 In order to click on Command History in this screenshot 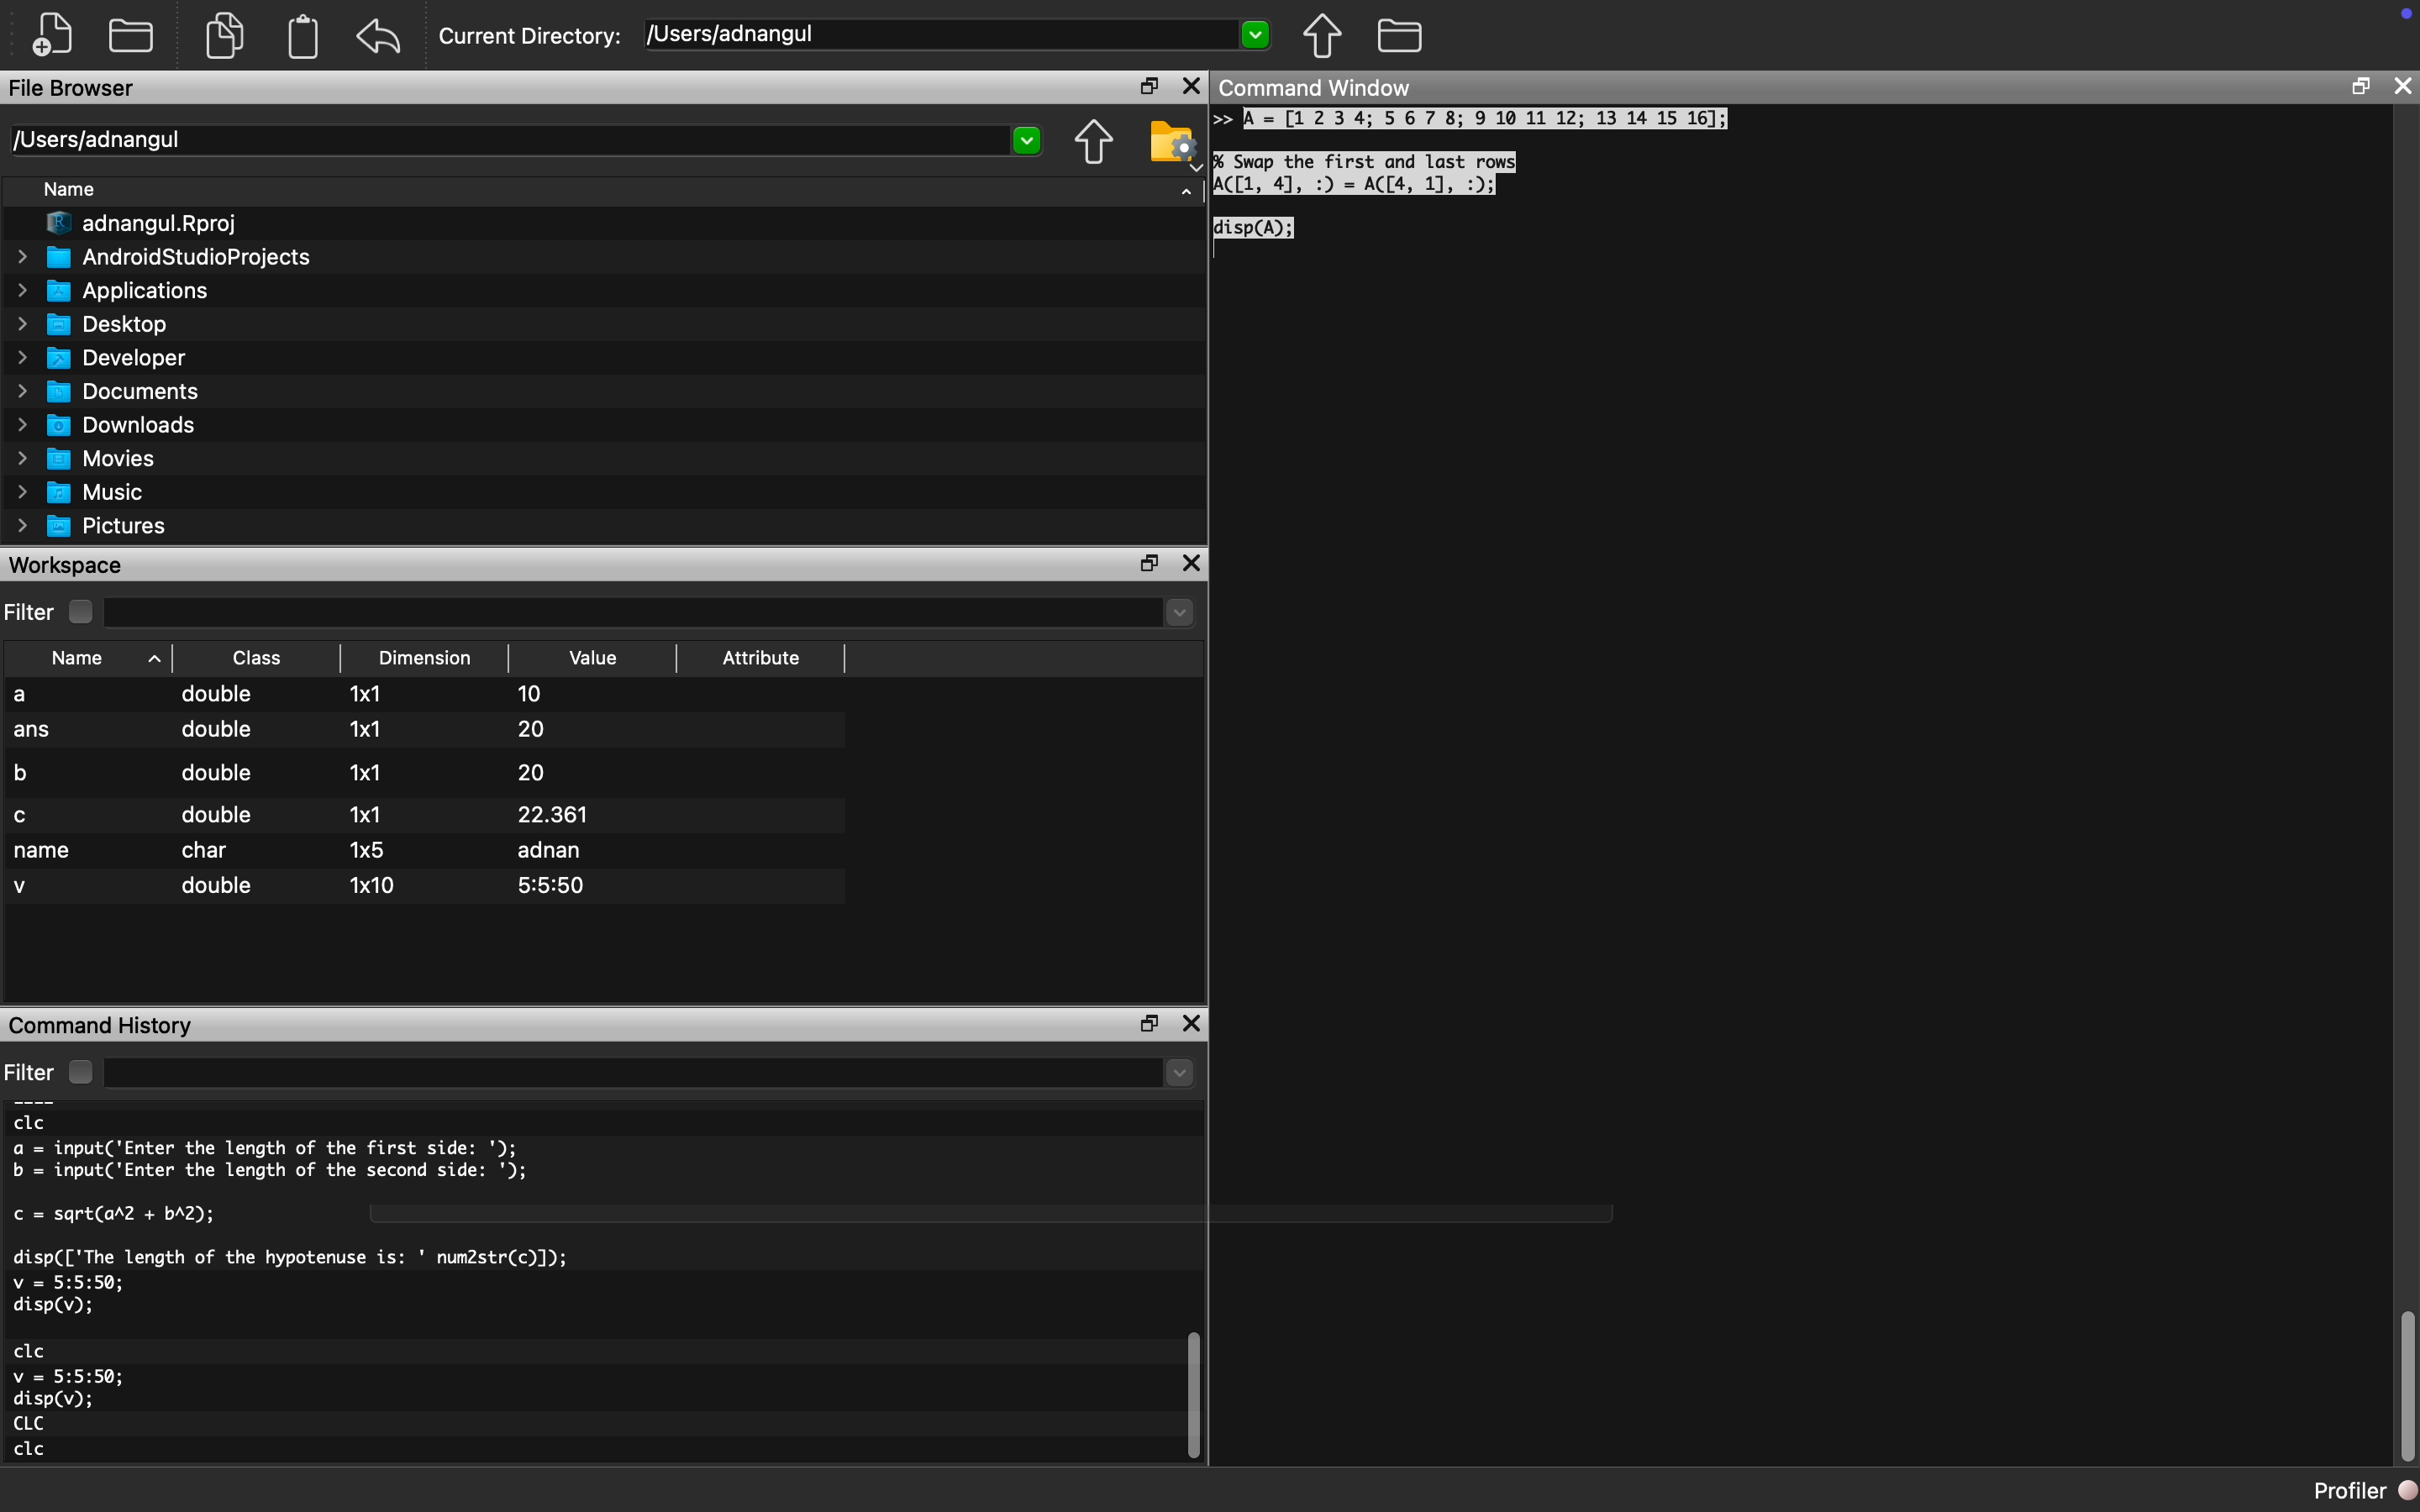, I will do `click(104, 1024)`.